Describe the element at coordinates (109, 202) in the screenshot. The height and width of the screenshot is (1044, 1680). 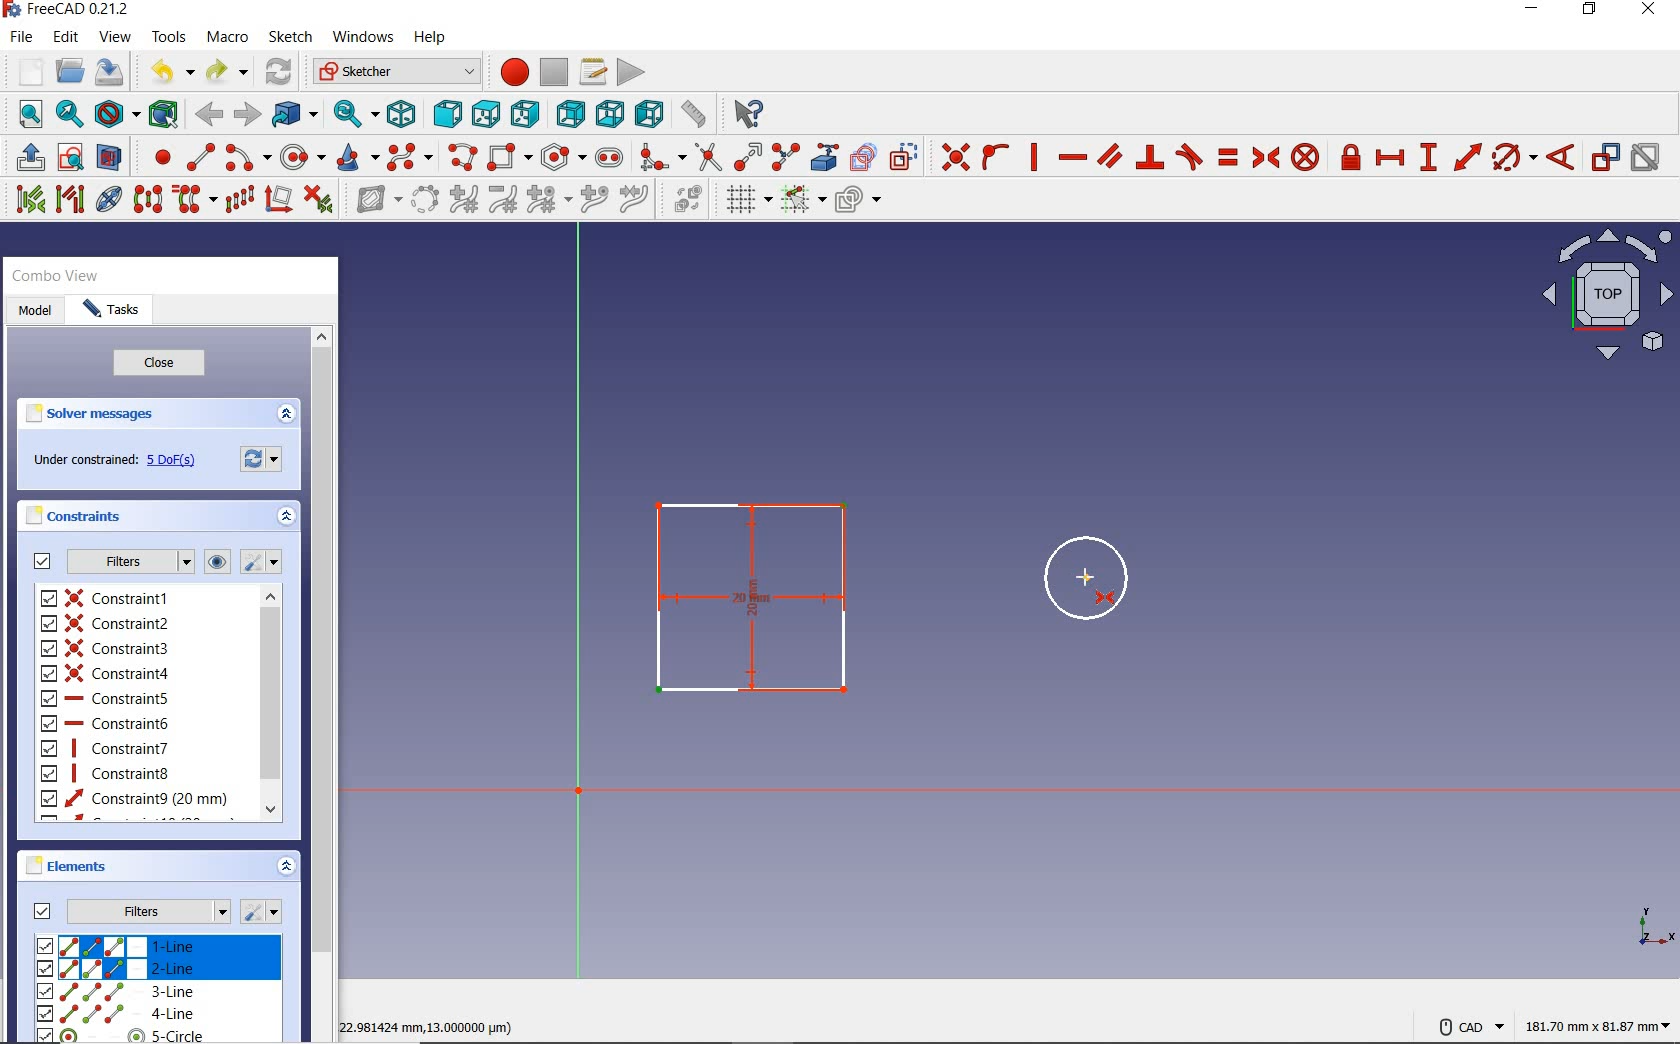
I see `show/hide internal geometry` at that location.